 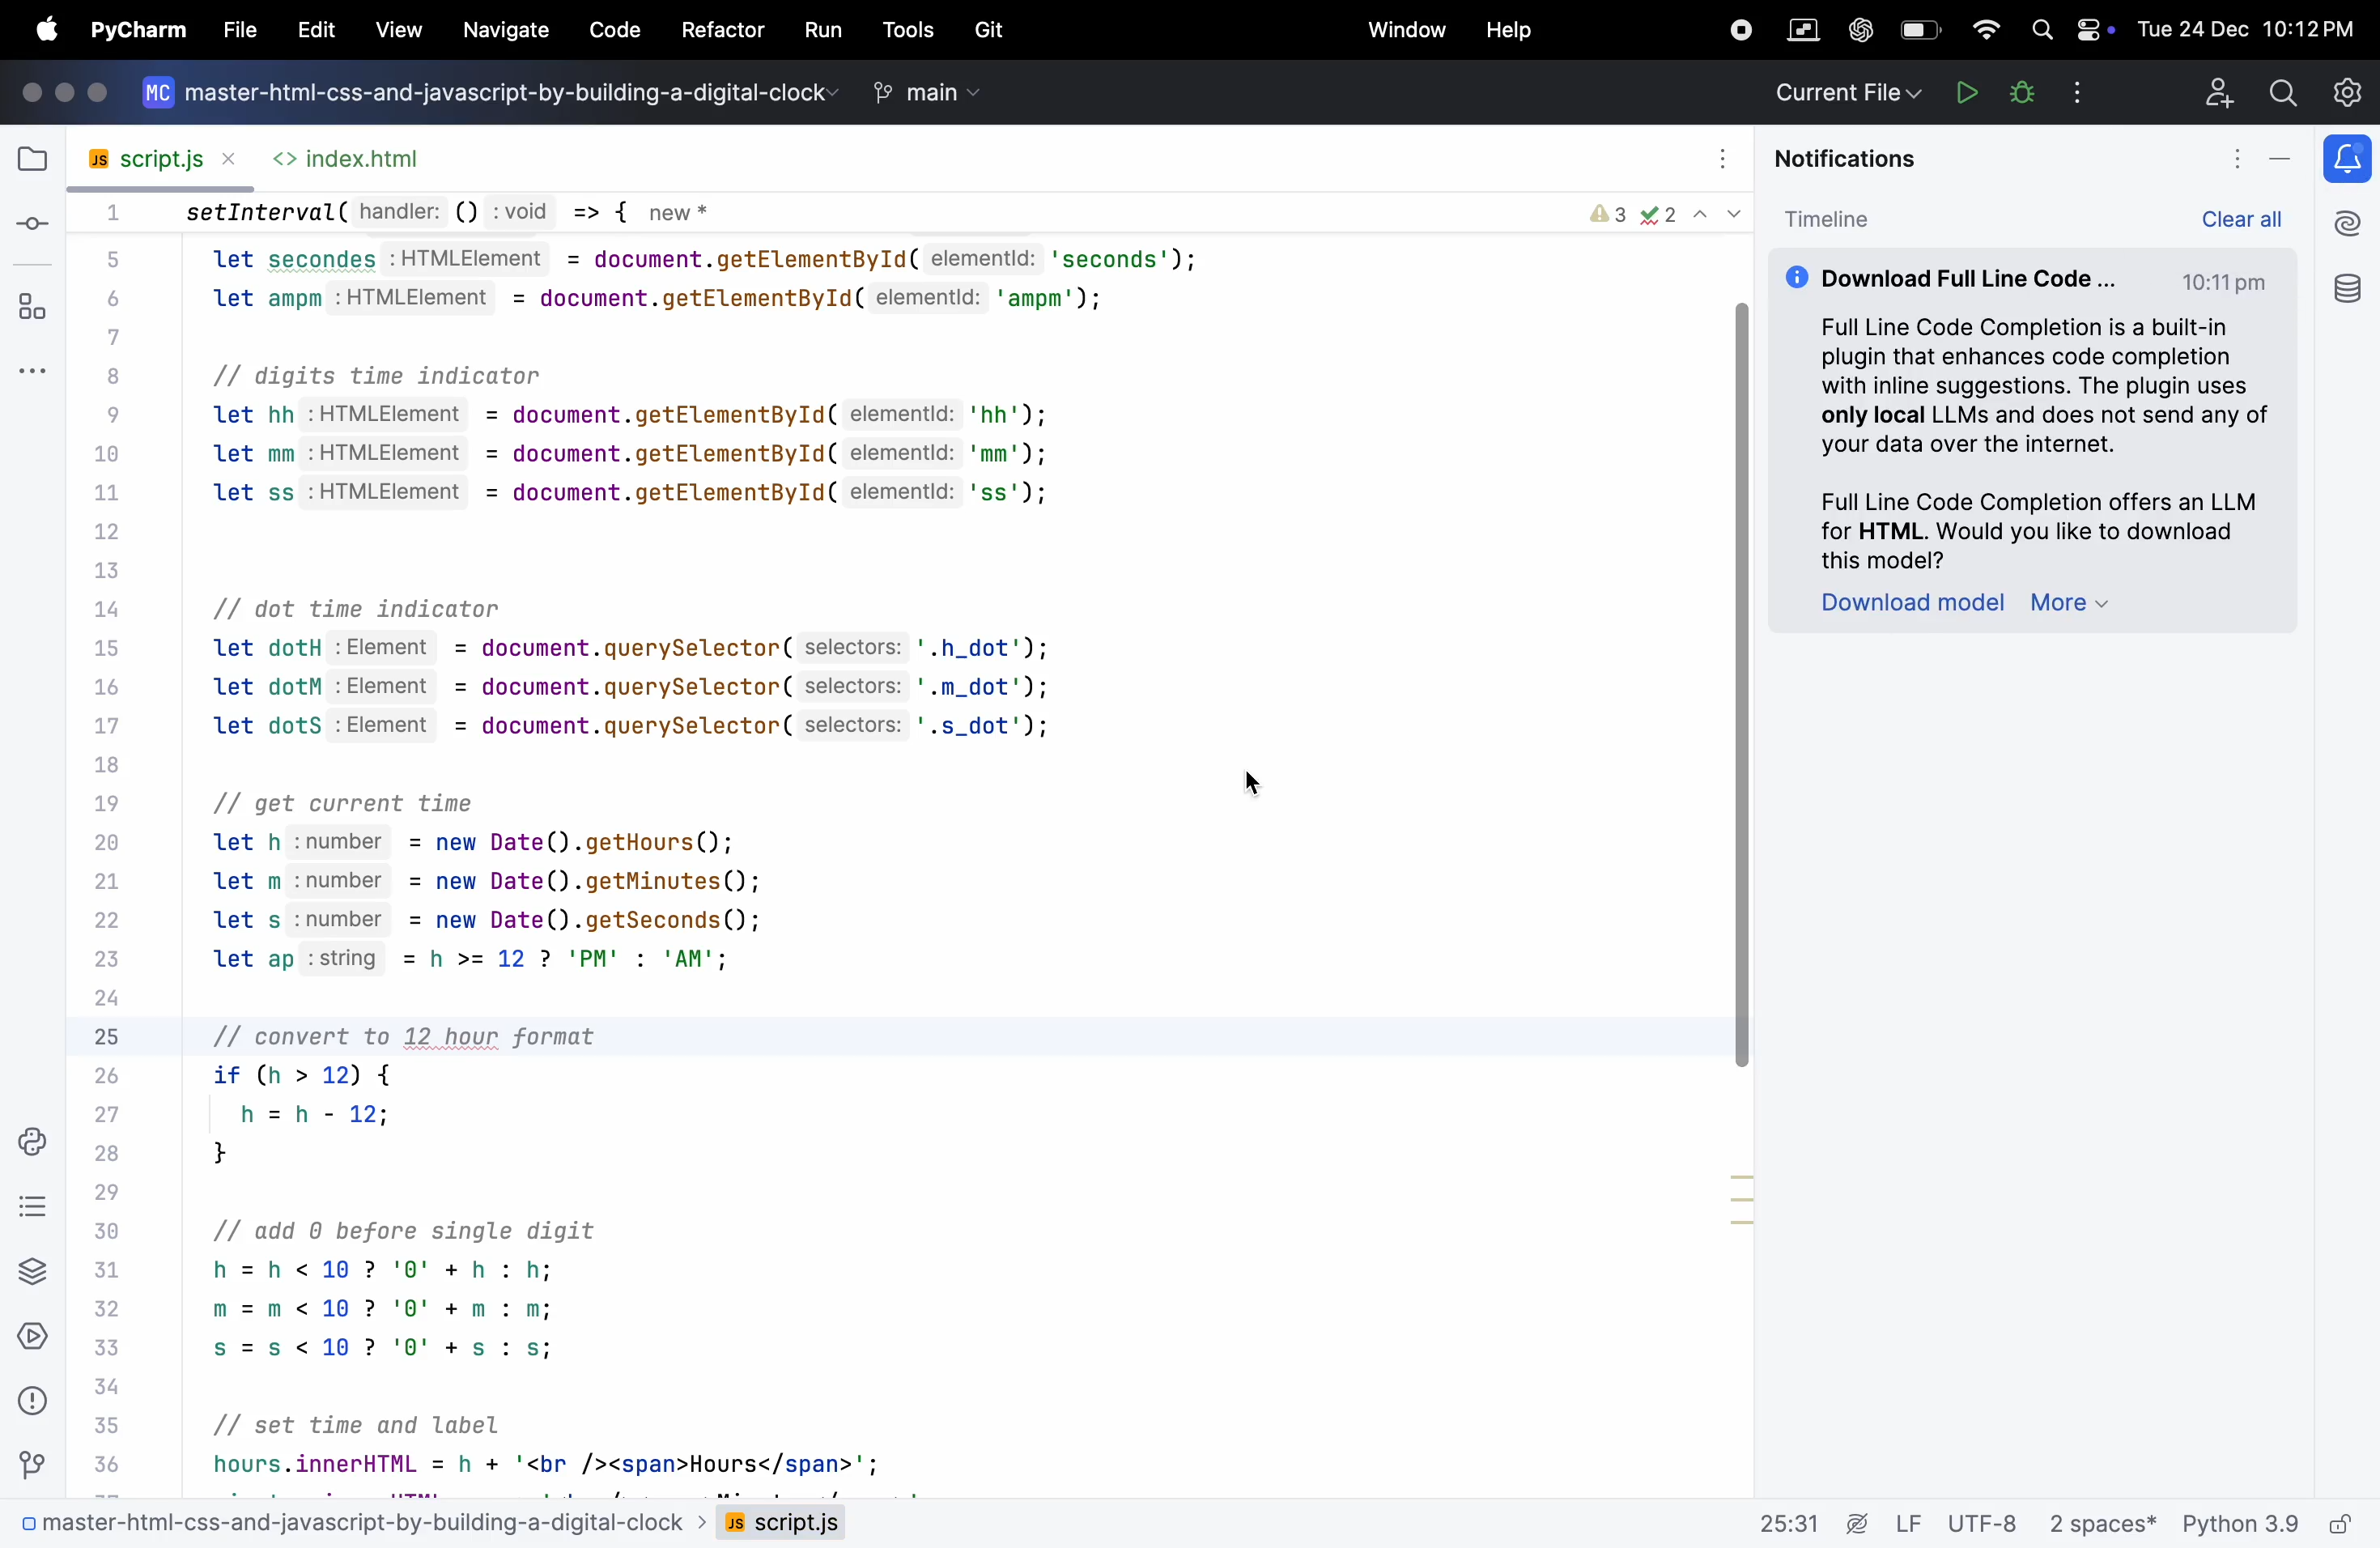 I want to click on main, so click(x=917, y=92).